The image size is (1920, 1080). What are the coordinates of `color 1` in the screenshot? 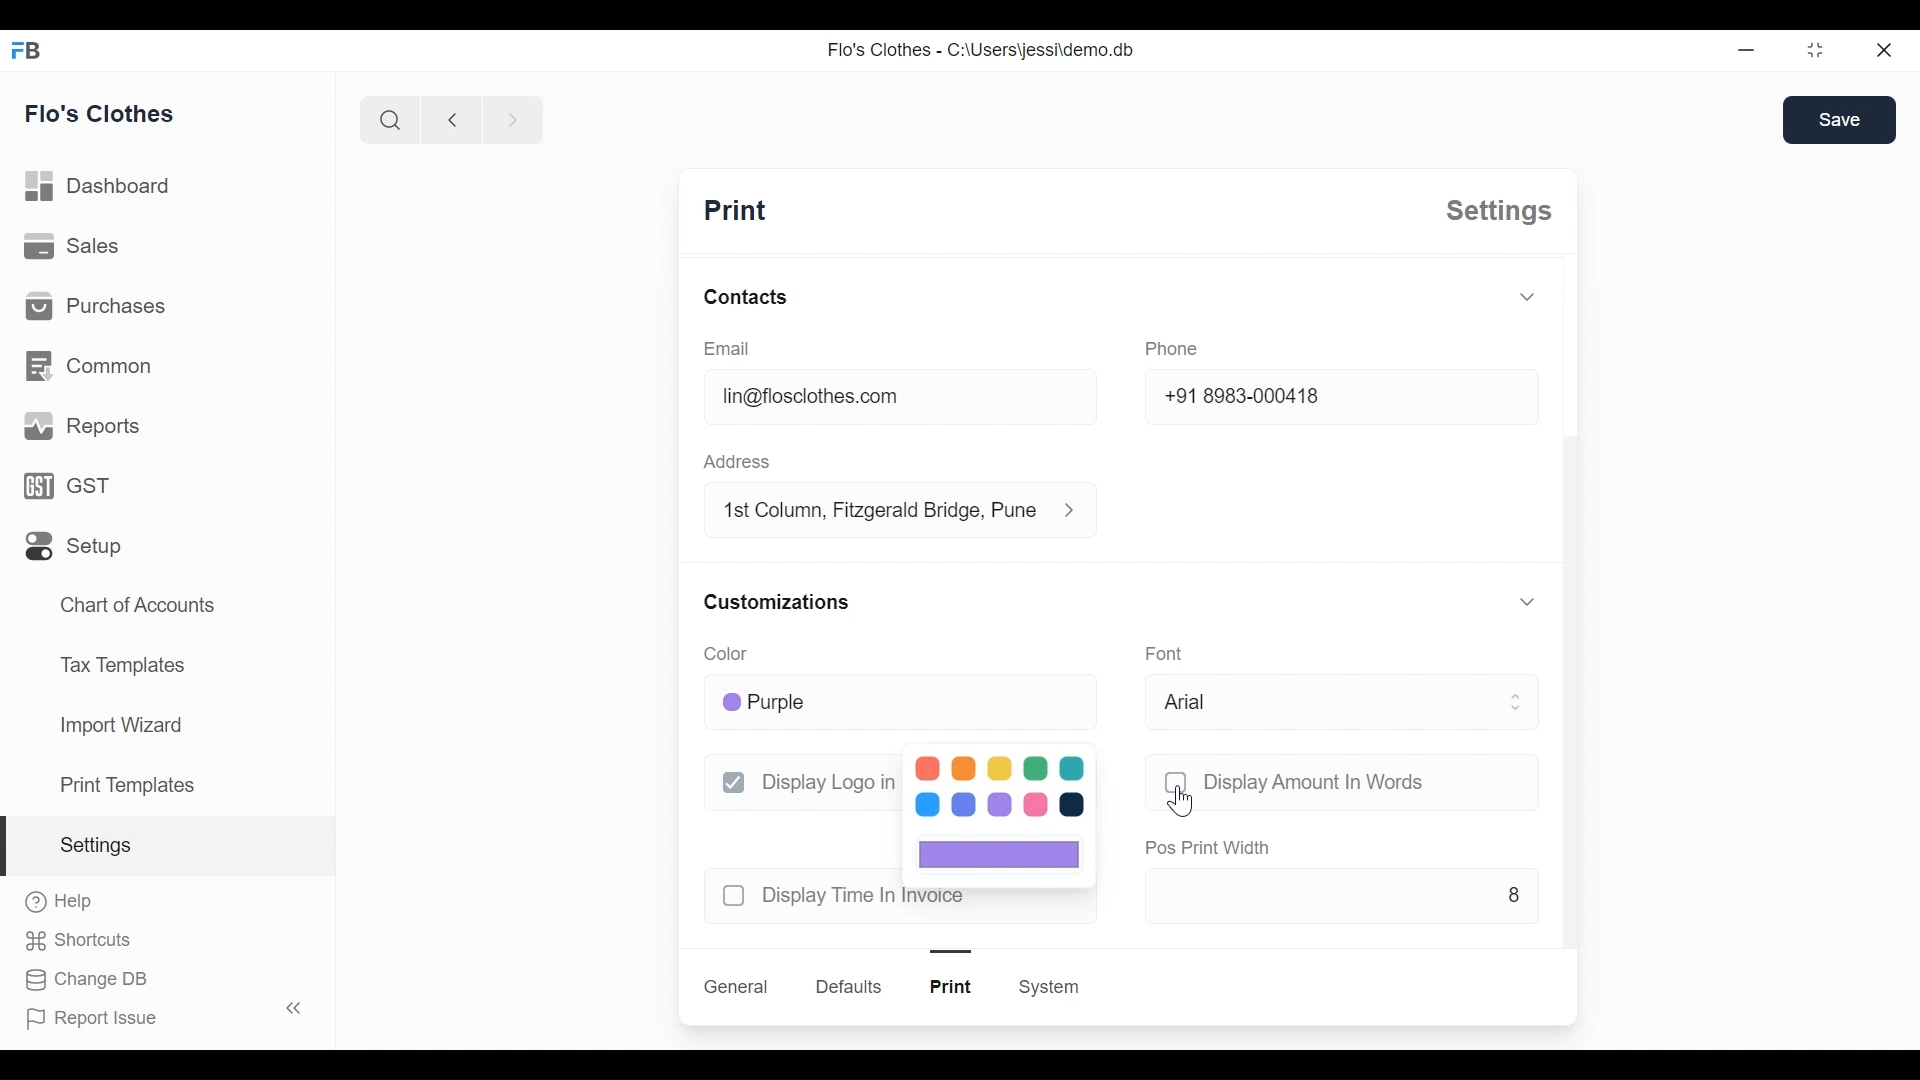 It's located at (928, 768).